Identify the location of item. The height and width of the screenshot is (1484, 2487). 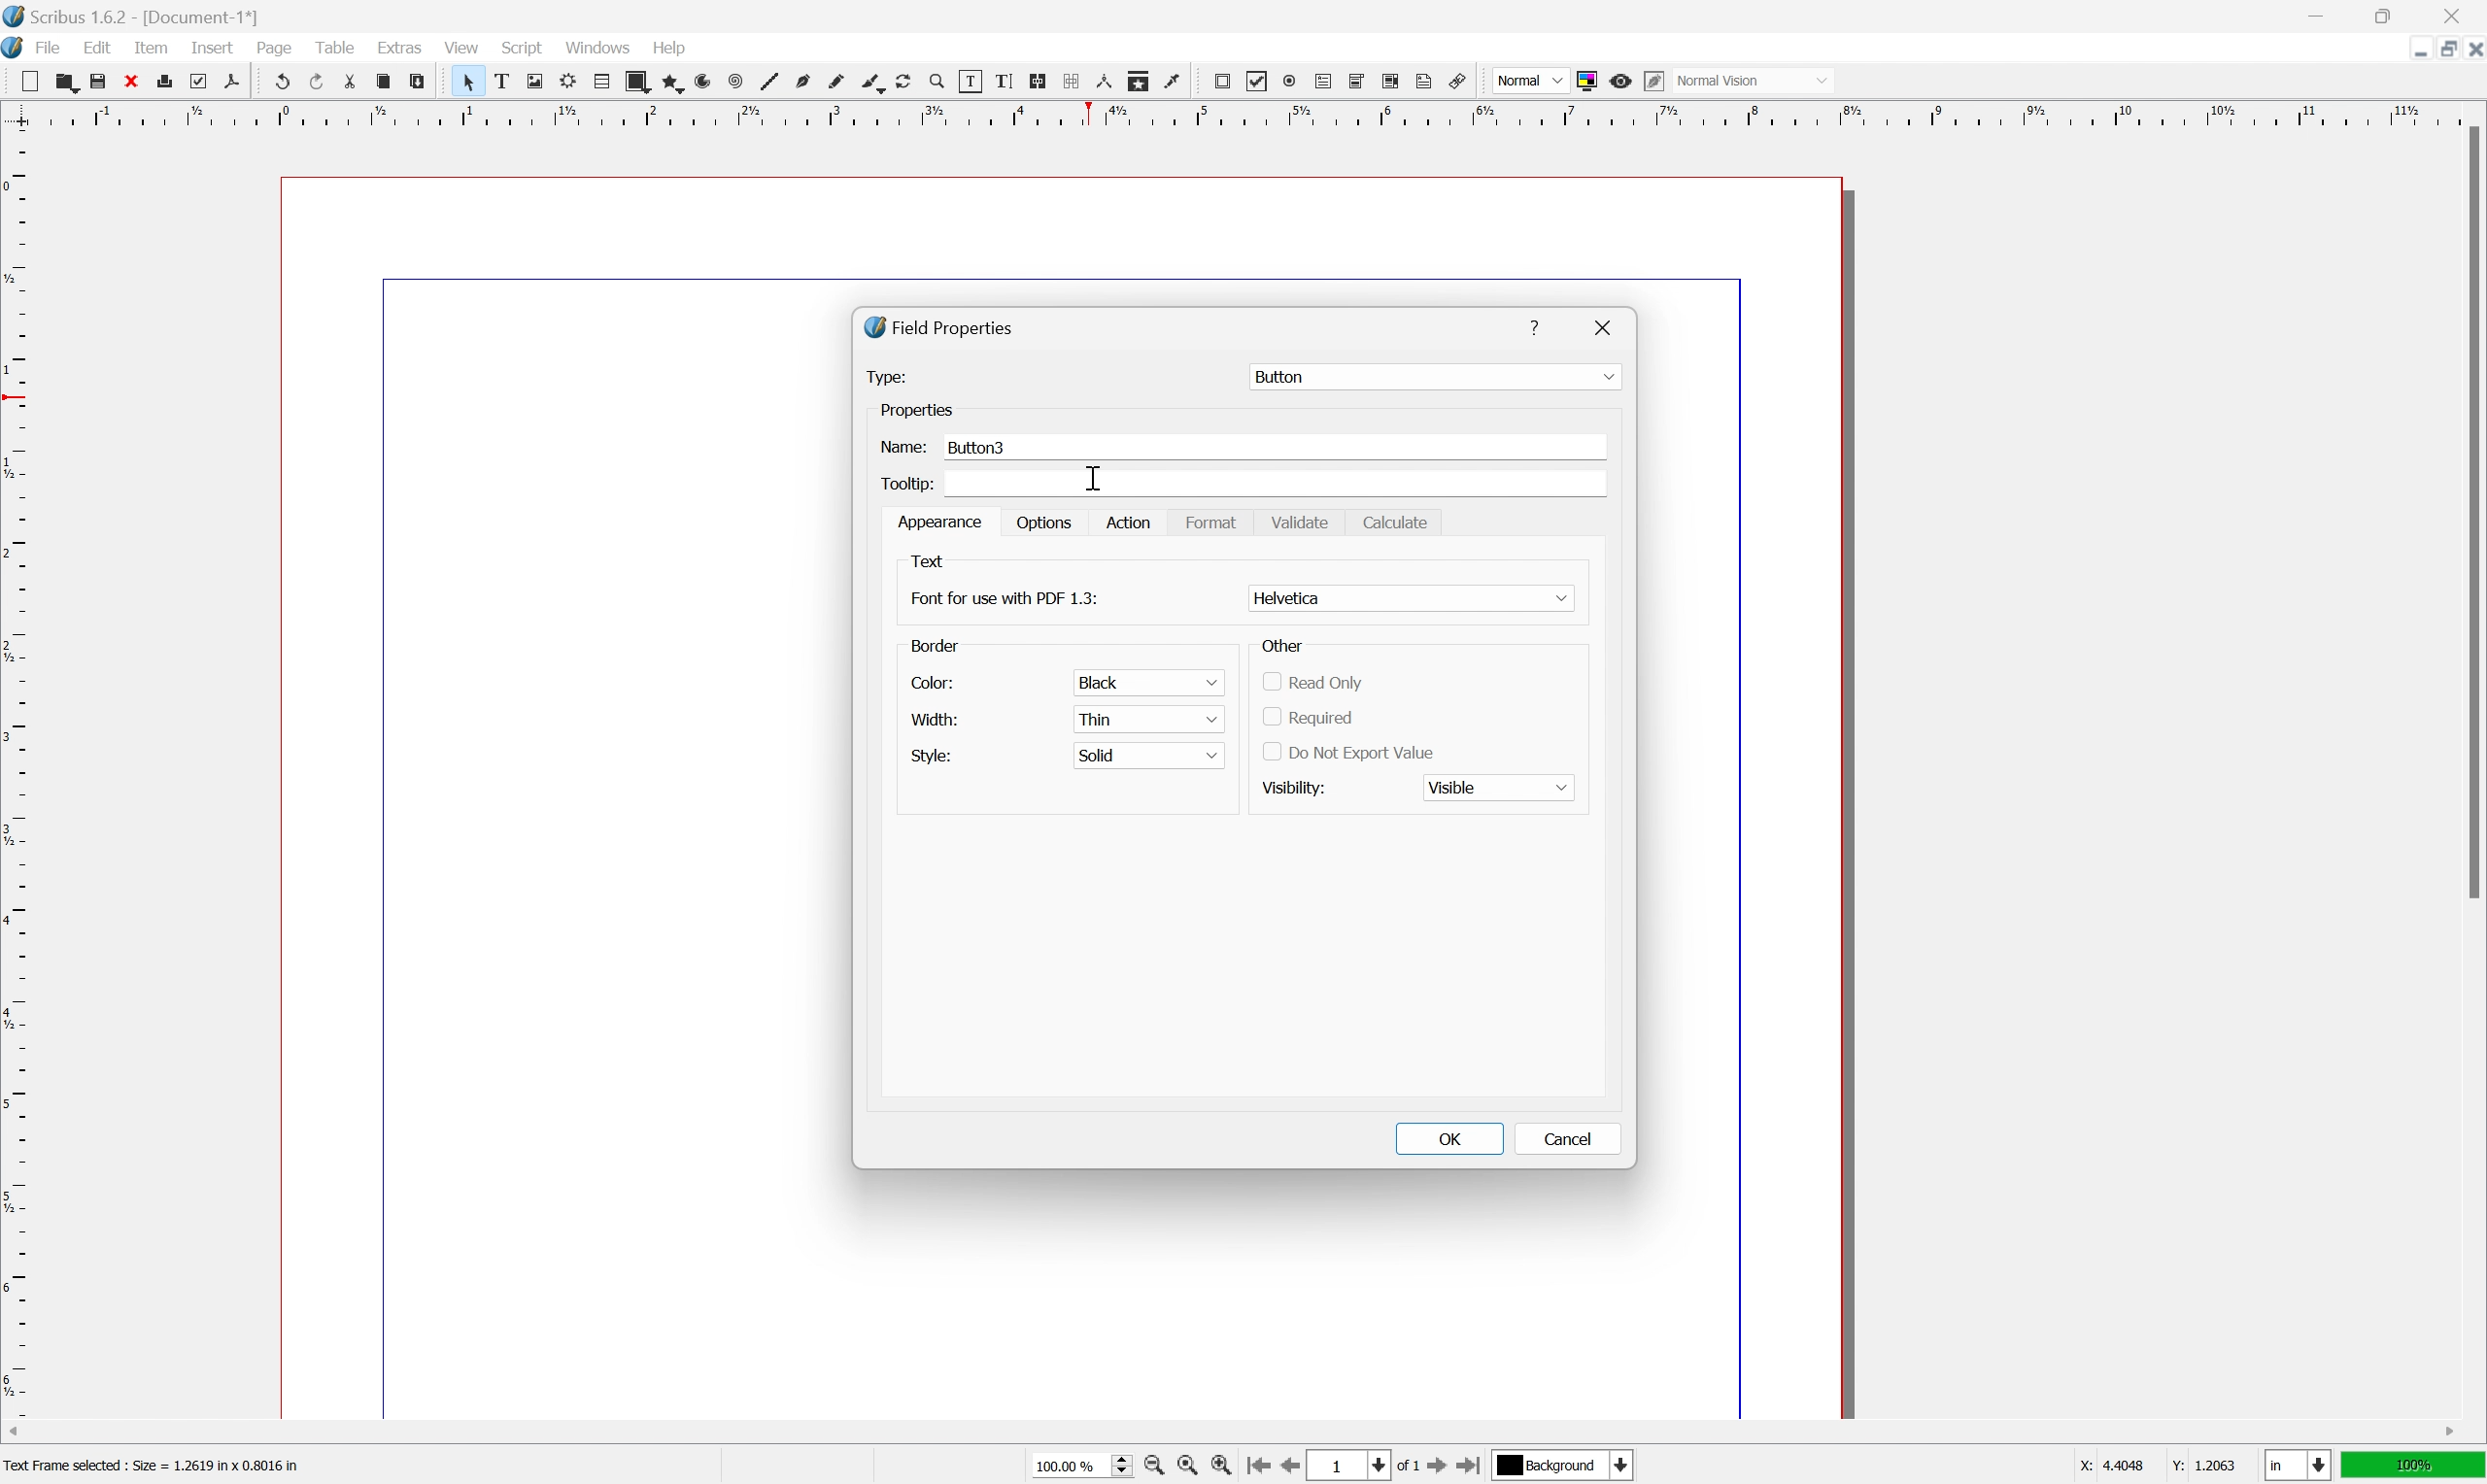
(154, 47).